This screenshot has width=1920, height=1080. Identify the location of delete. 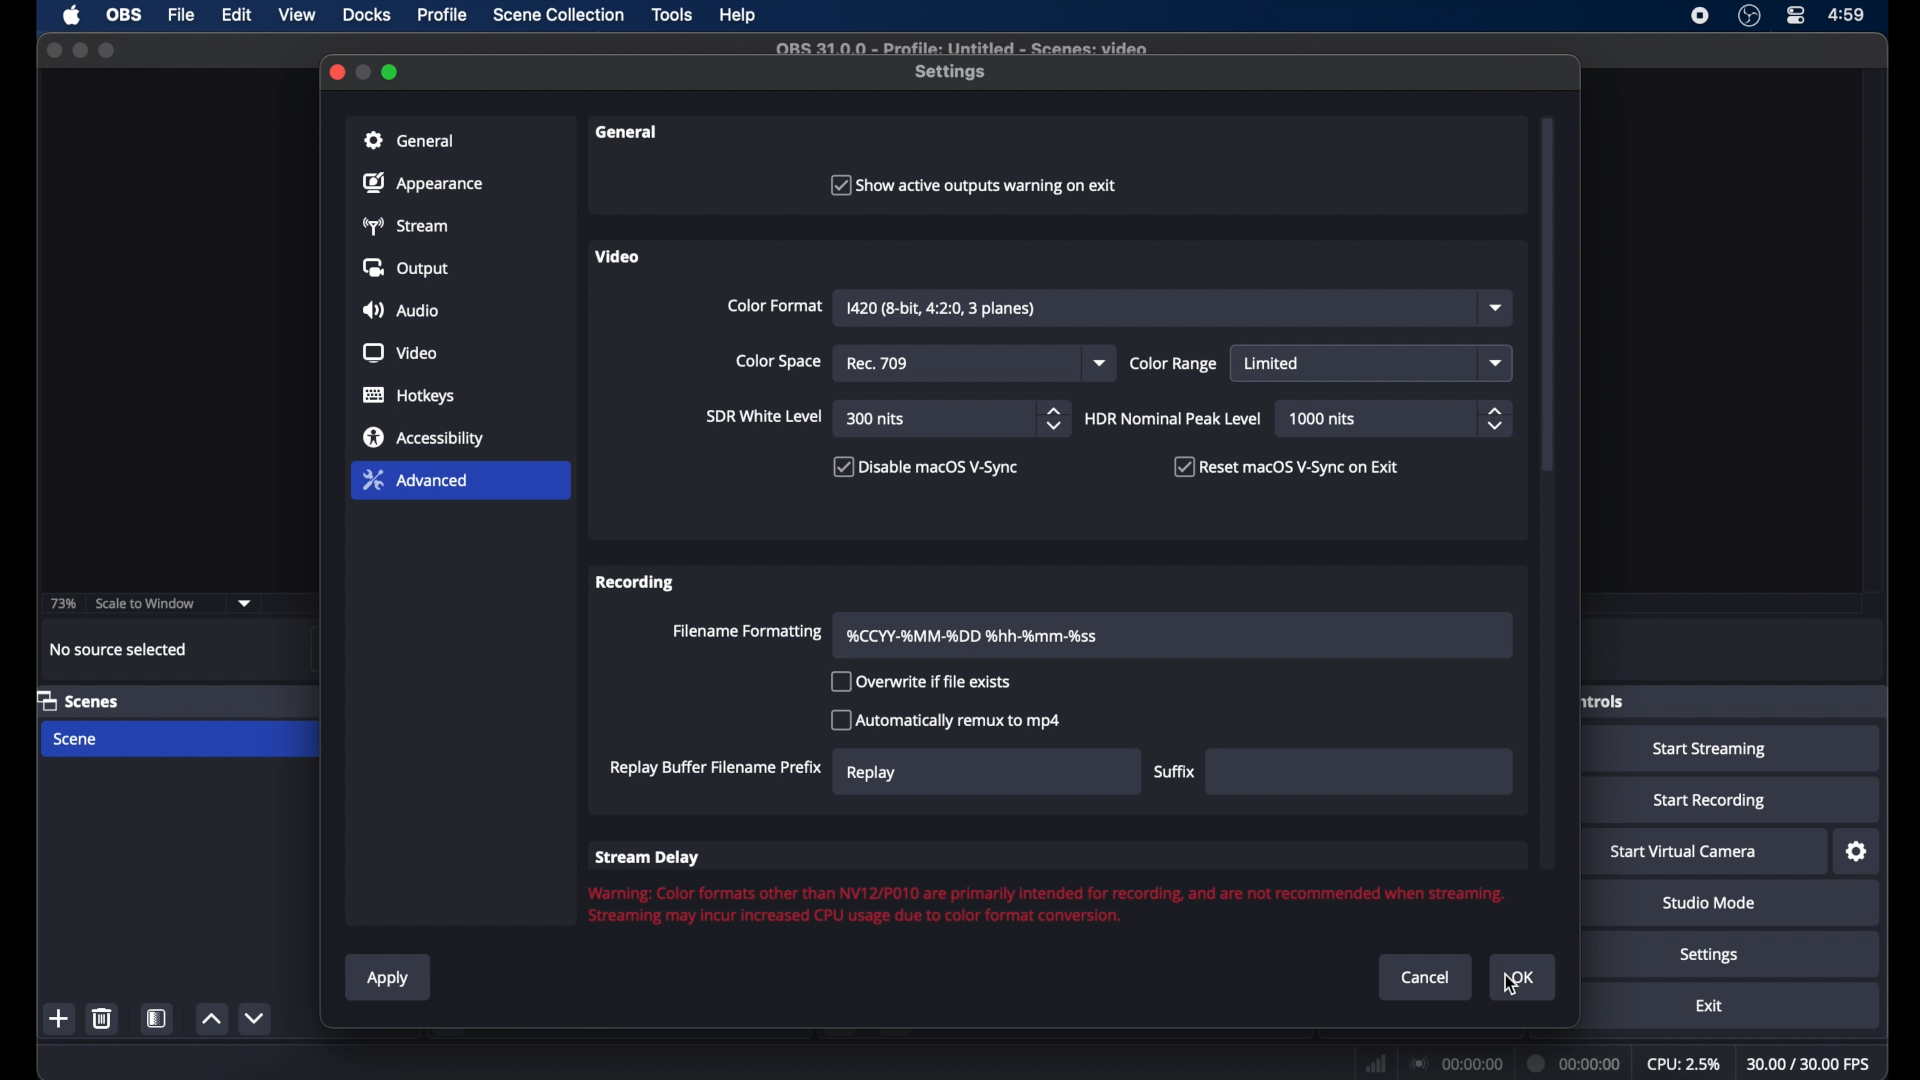
(103, 1018).